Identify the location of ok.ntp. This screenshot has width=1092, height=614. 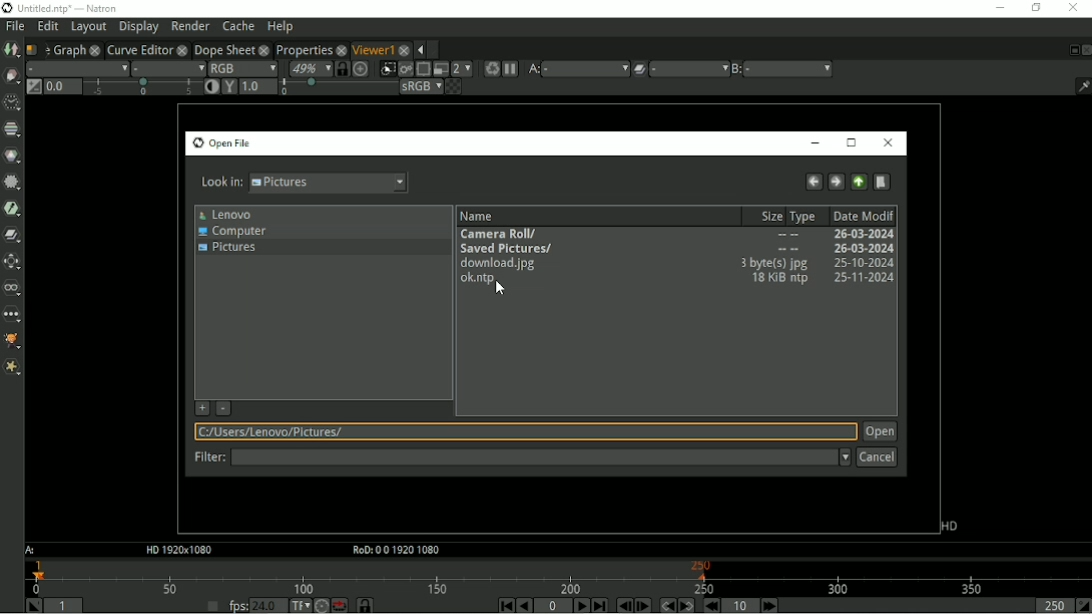
(676, 281).